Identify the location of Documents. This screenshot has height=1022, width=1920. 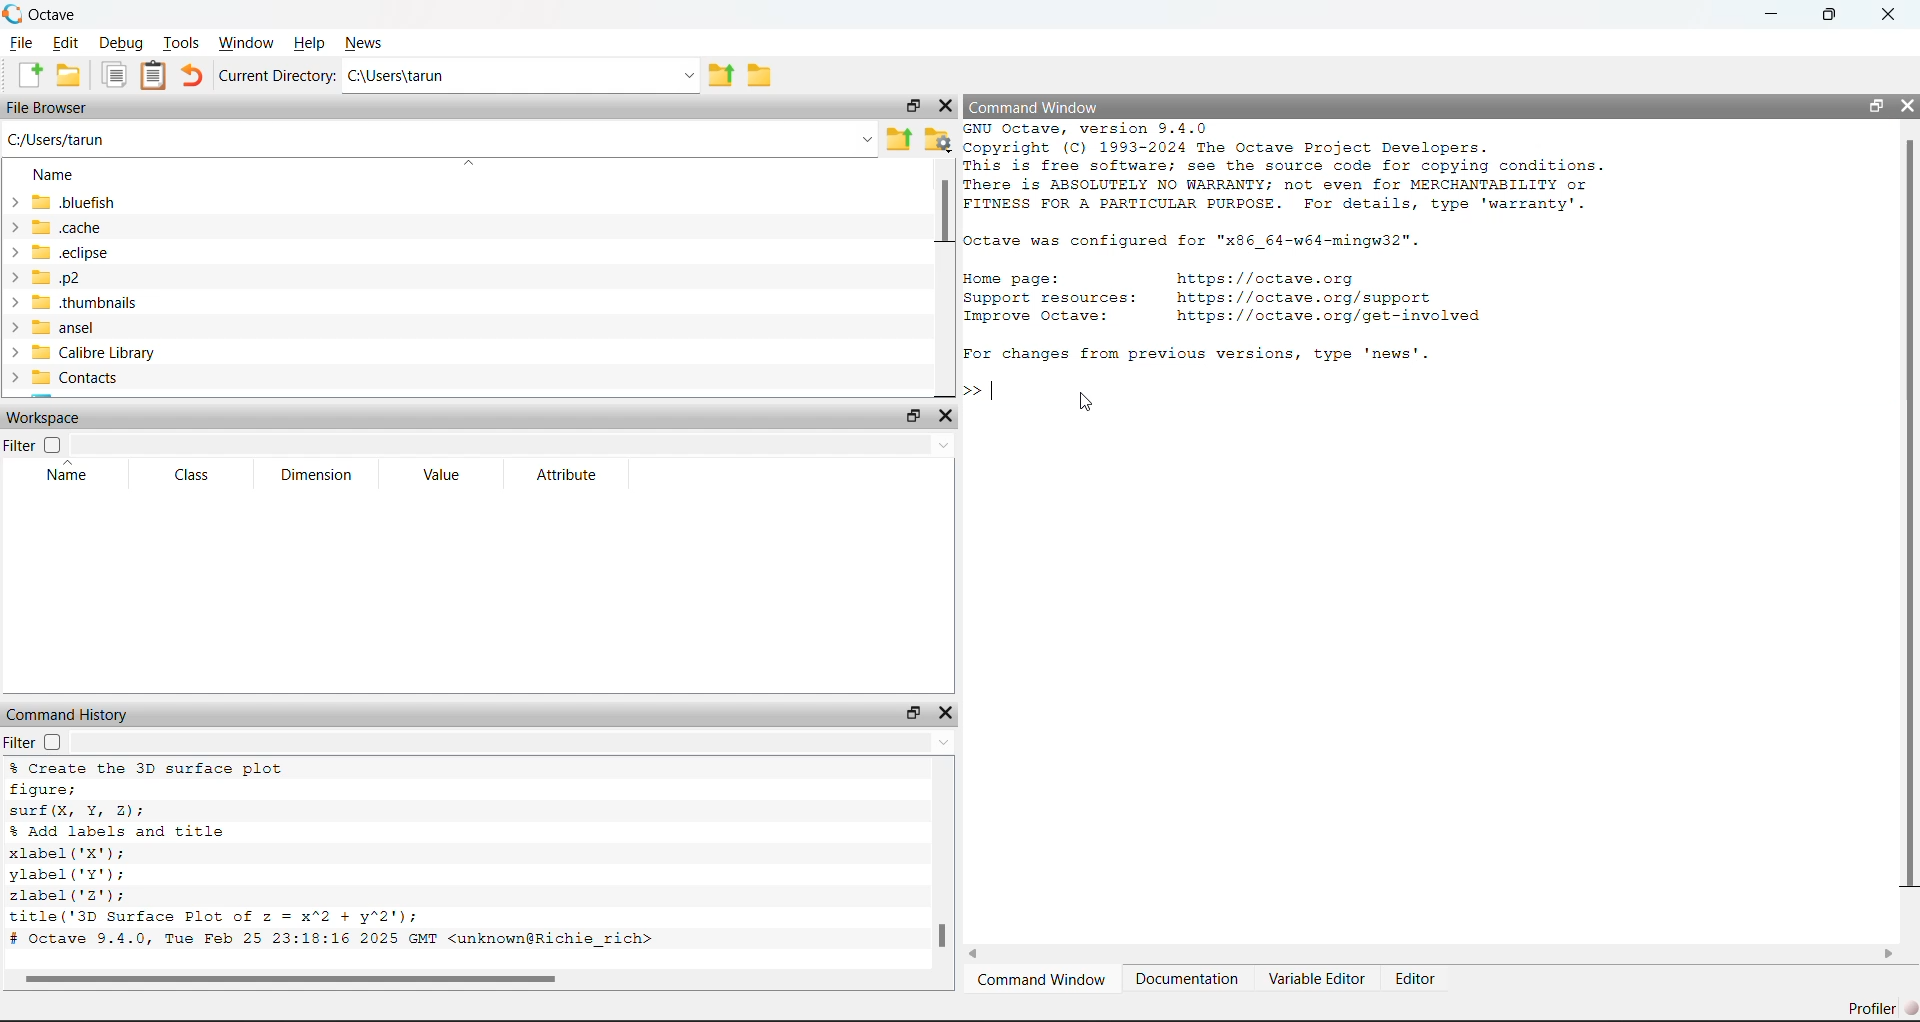
(115, 76).